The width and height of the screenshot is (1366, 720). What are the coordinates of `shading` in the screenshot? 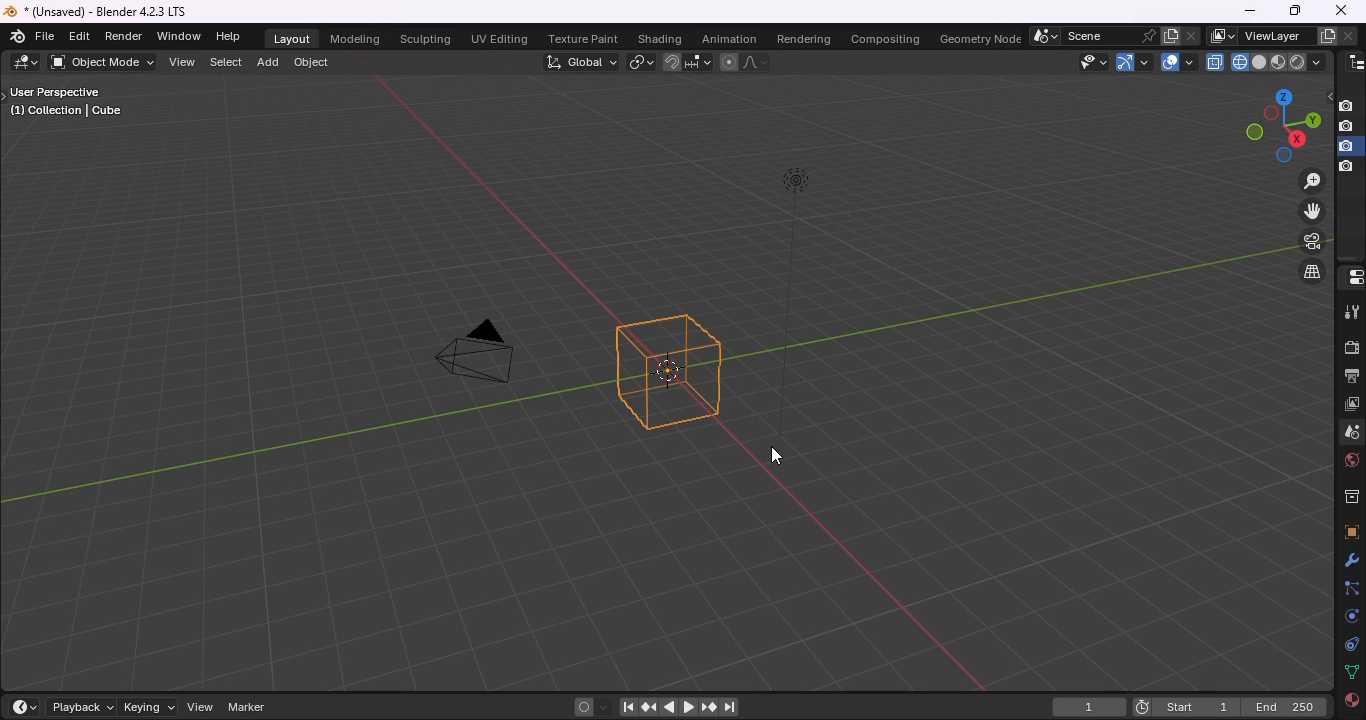 It's located at (661, 40).